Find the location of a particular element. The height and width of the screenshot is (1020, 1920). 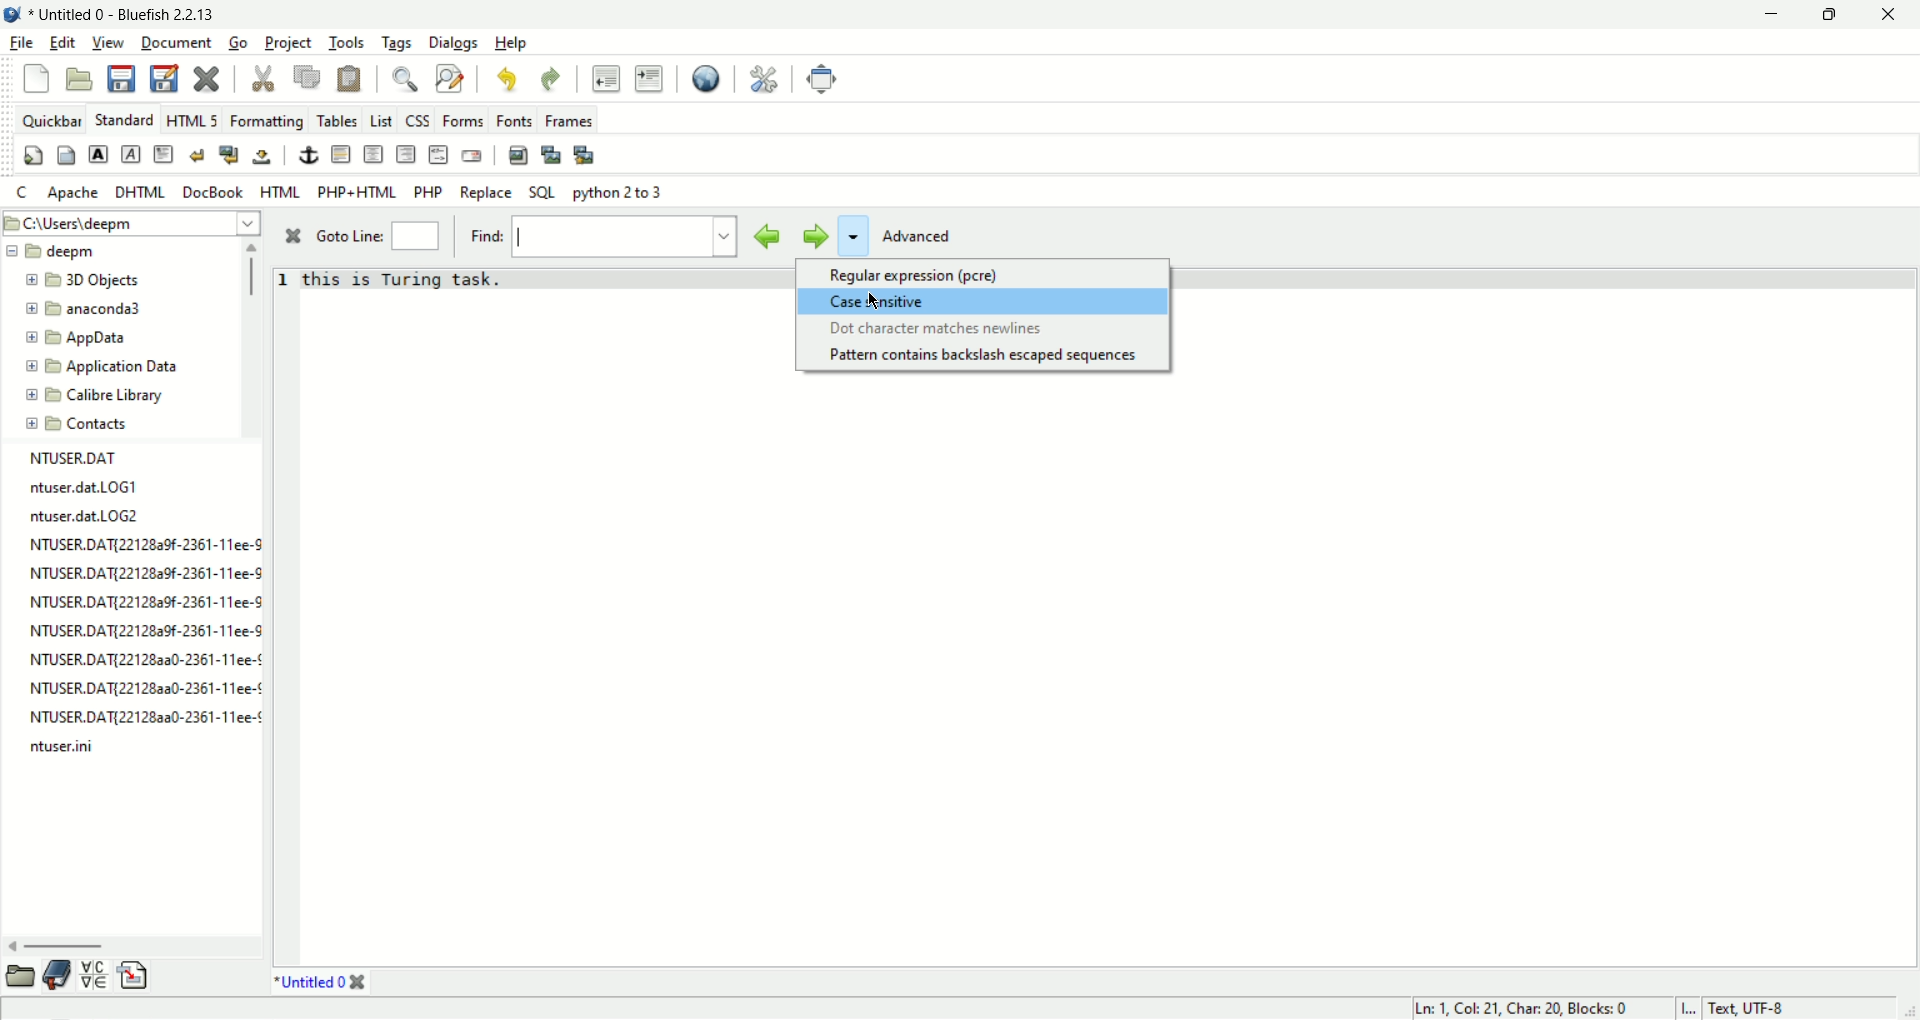

ntuser.dat.LOG1 is located at coordinates (72, 487).